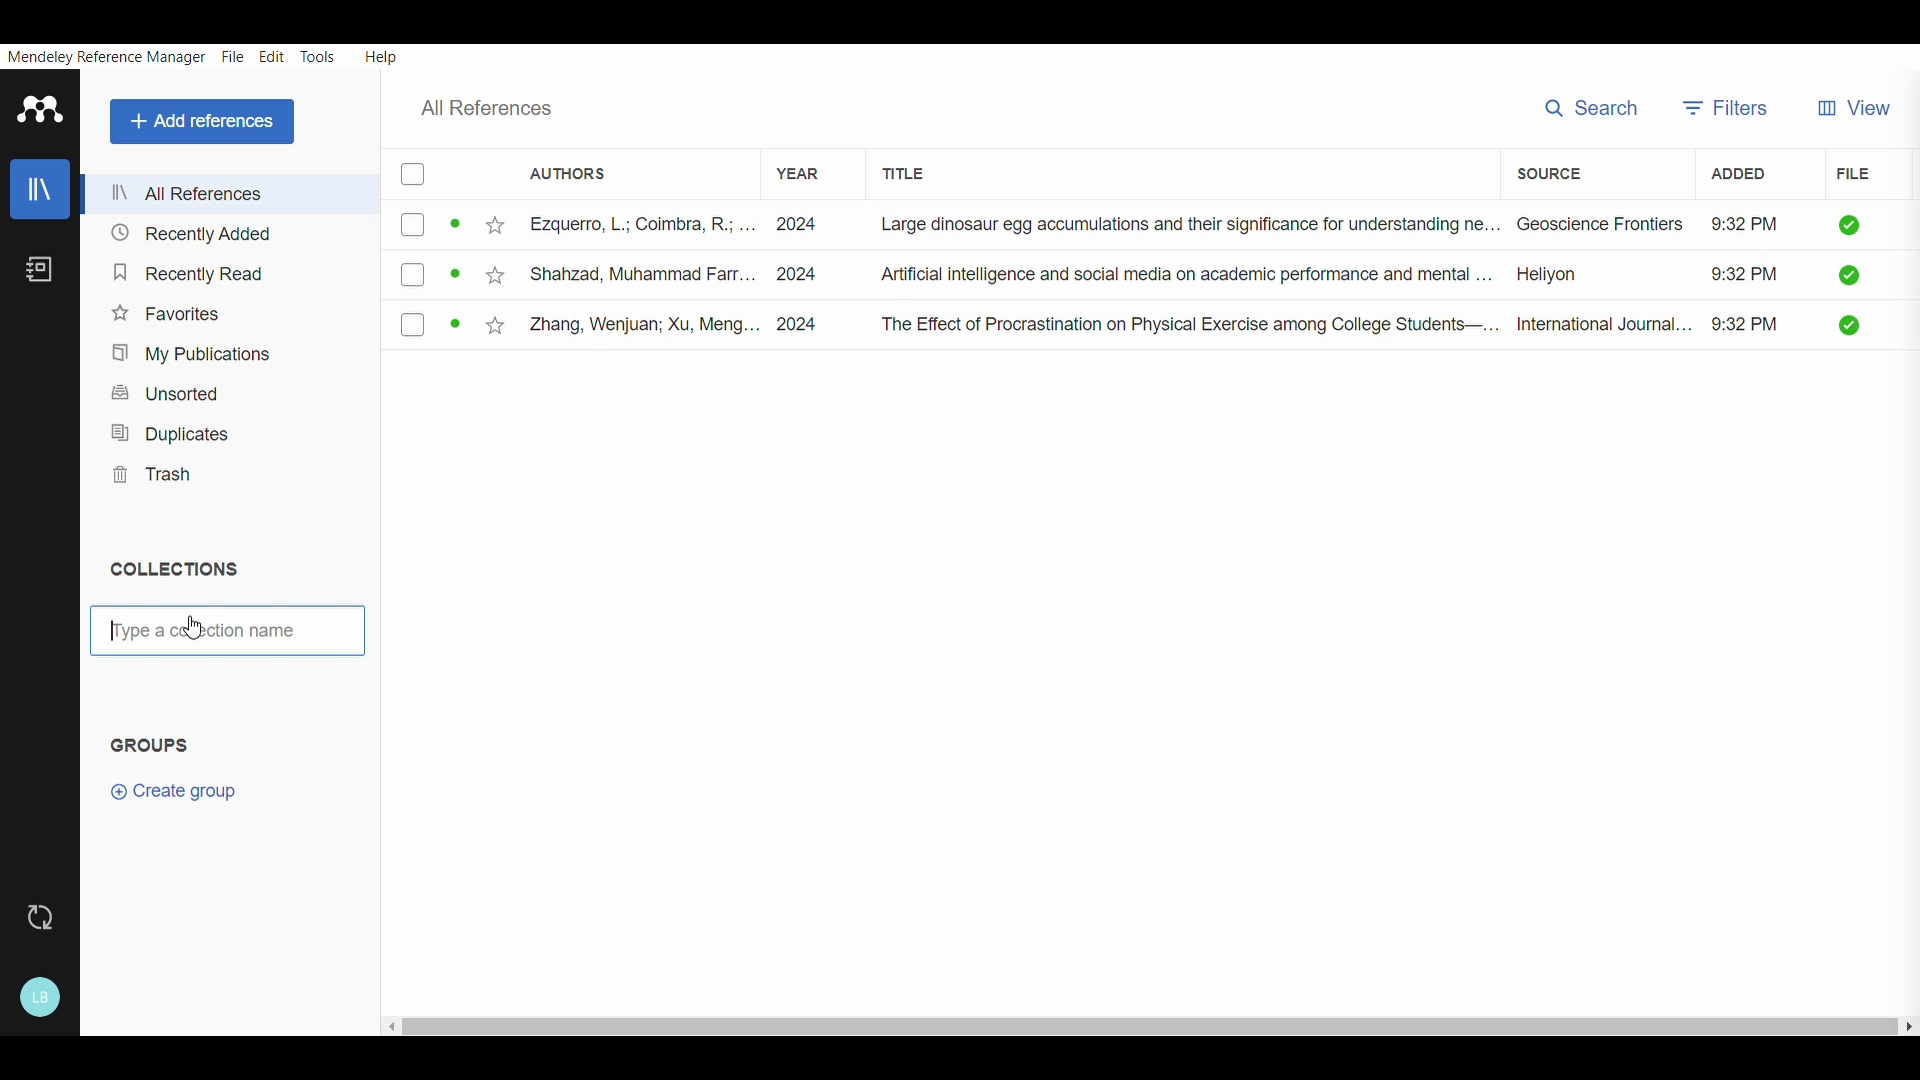  I want to click on All refrences, so click(189, 194).